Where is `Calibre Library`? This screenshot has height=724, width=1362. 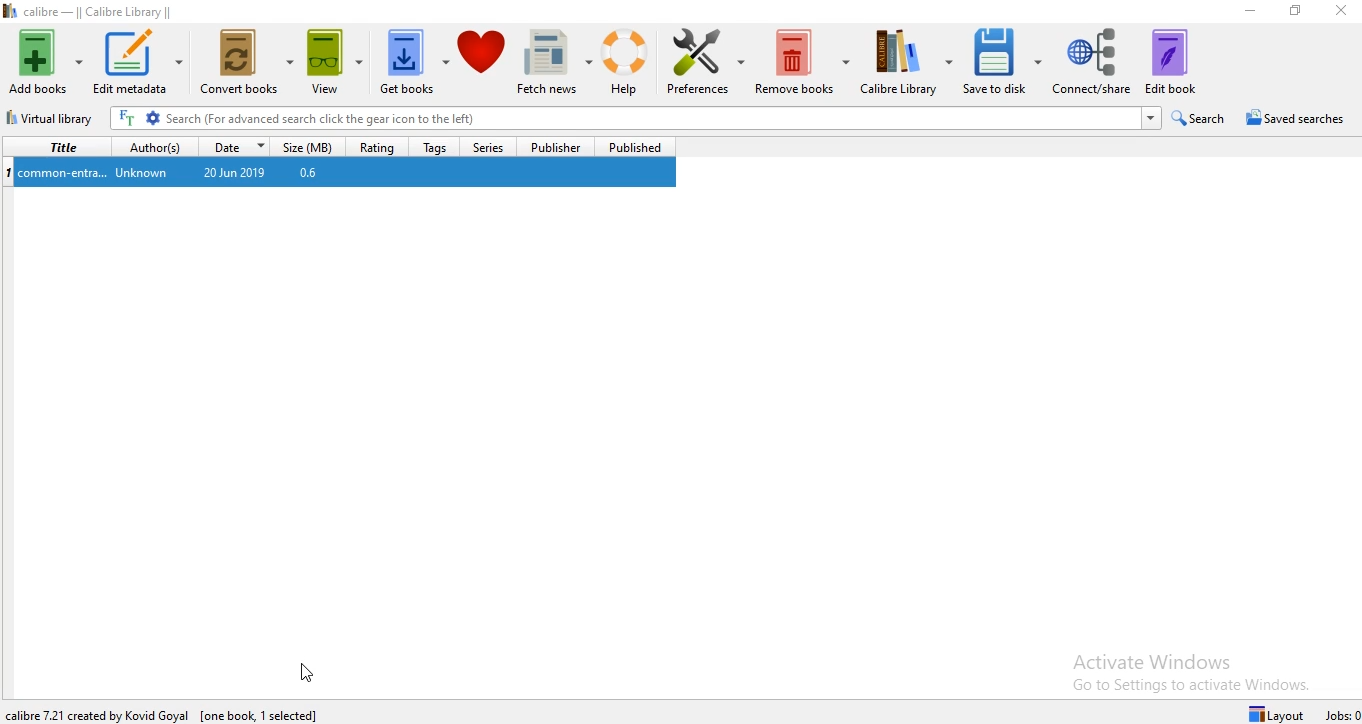 Calibre Library is located at coordinates (910, 62).